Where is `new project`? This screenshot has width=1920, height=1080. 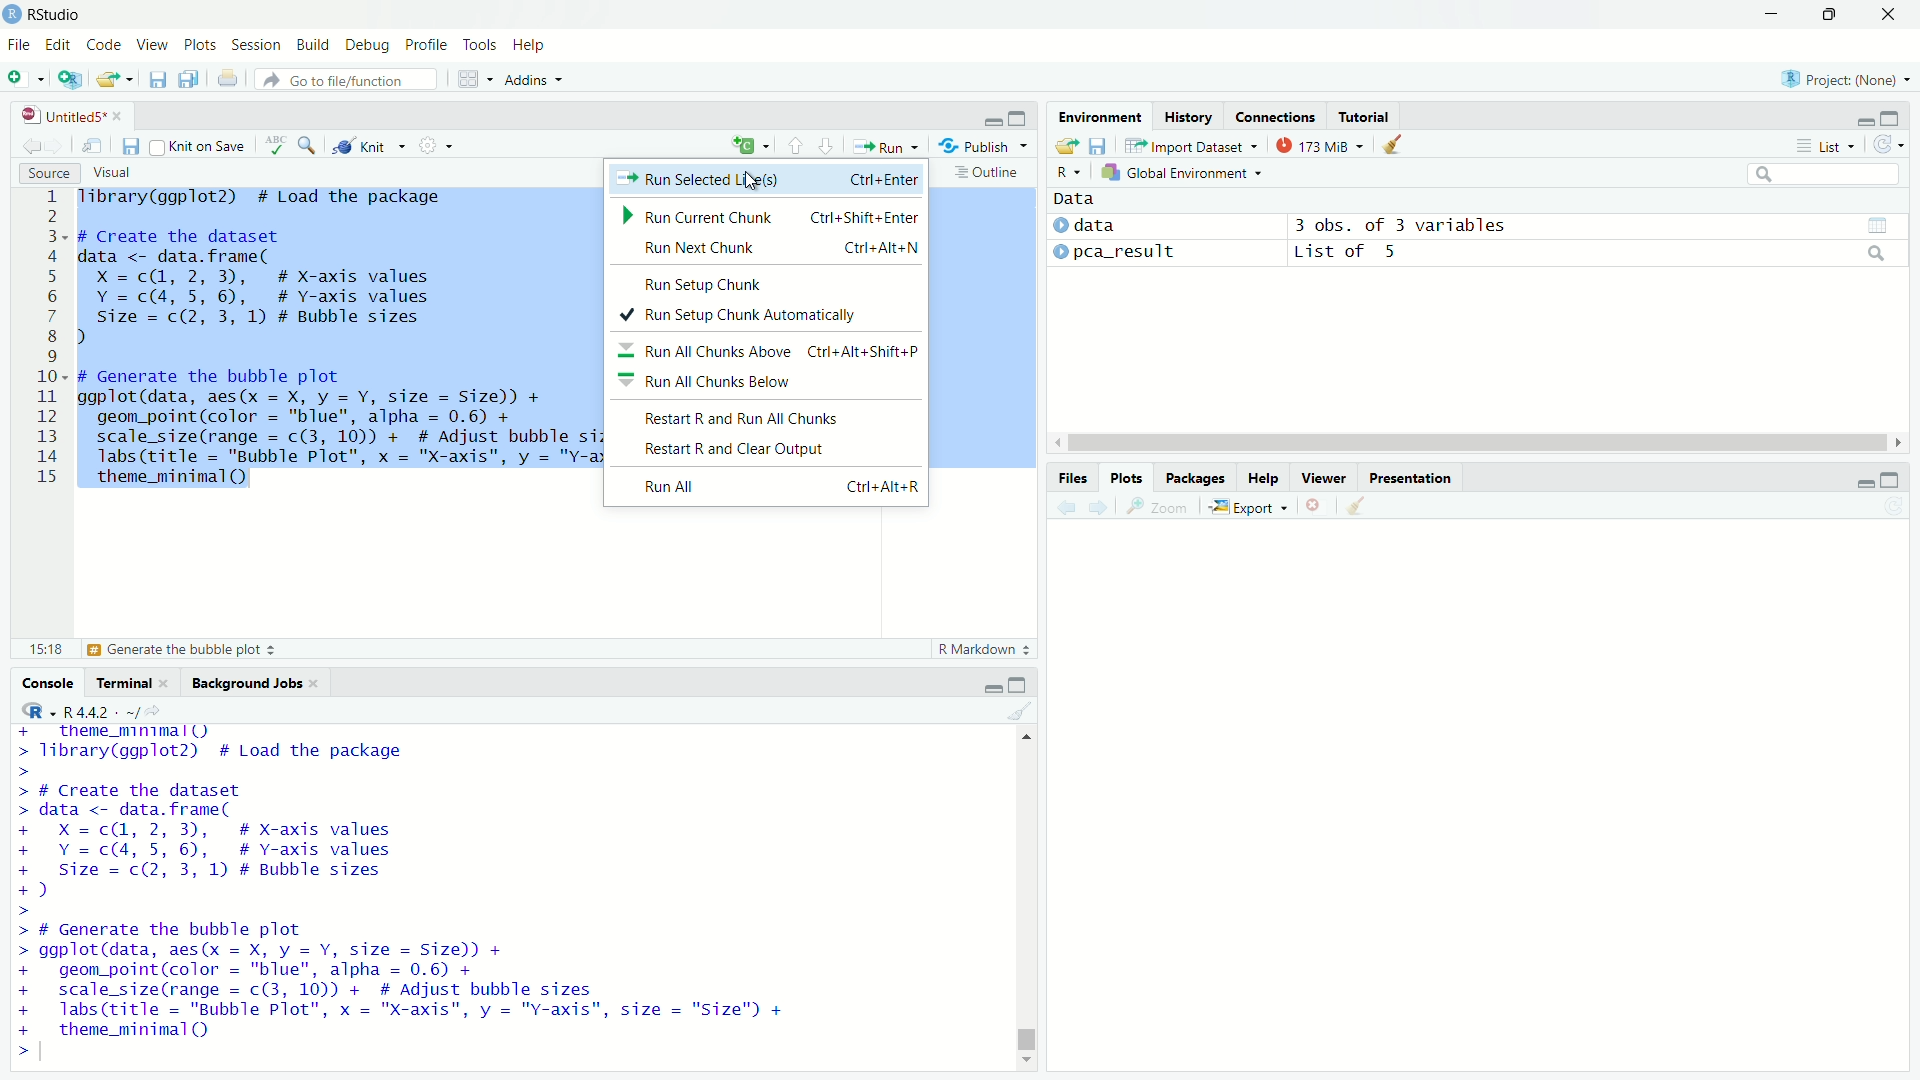 new project is located at coordinates (70, 79).